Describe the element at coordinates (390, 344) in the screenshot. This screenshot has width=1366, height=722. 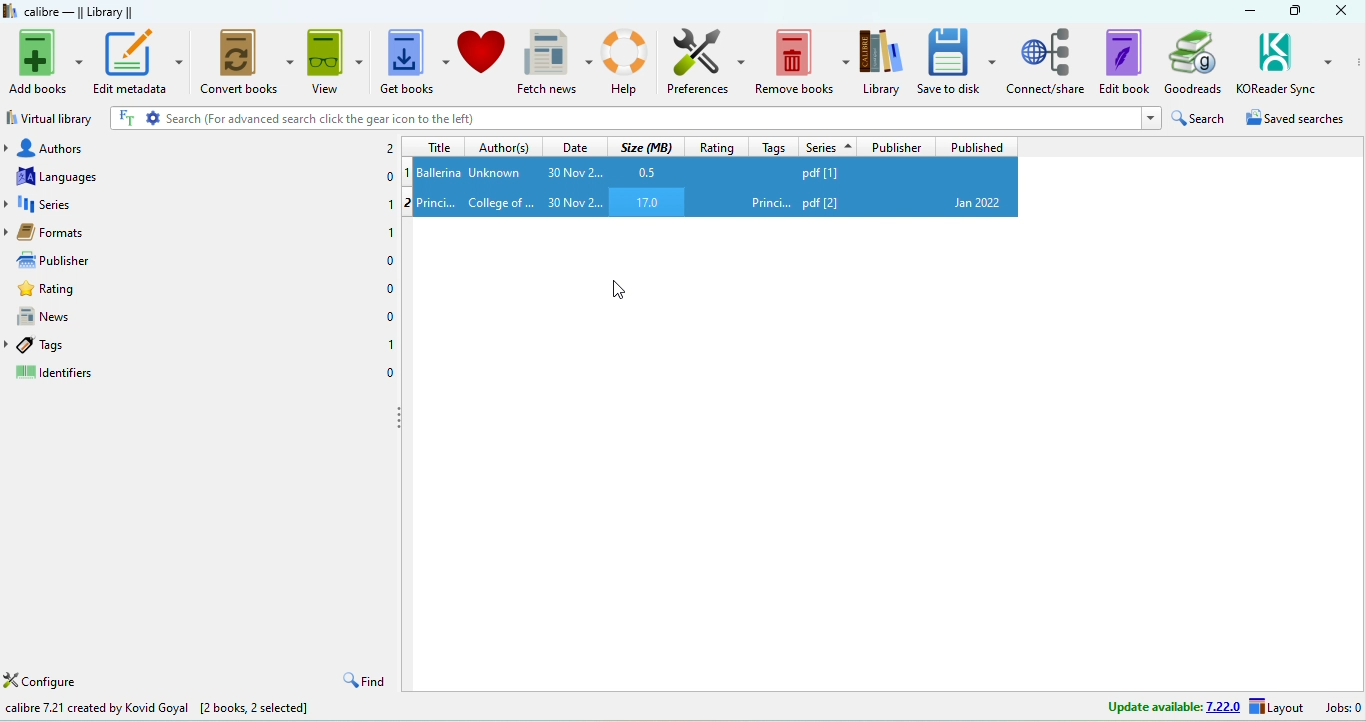
I see `1` at that location.